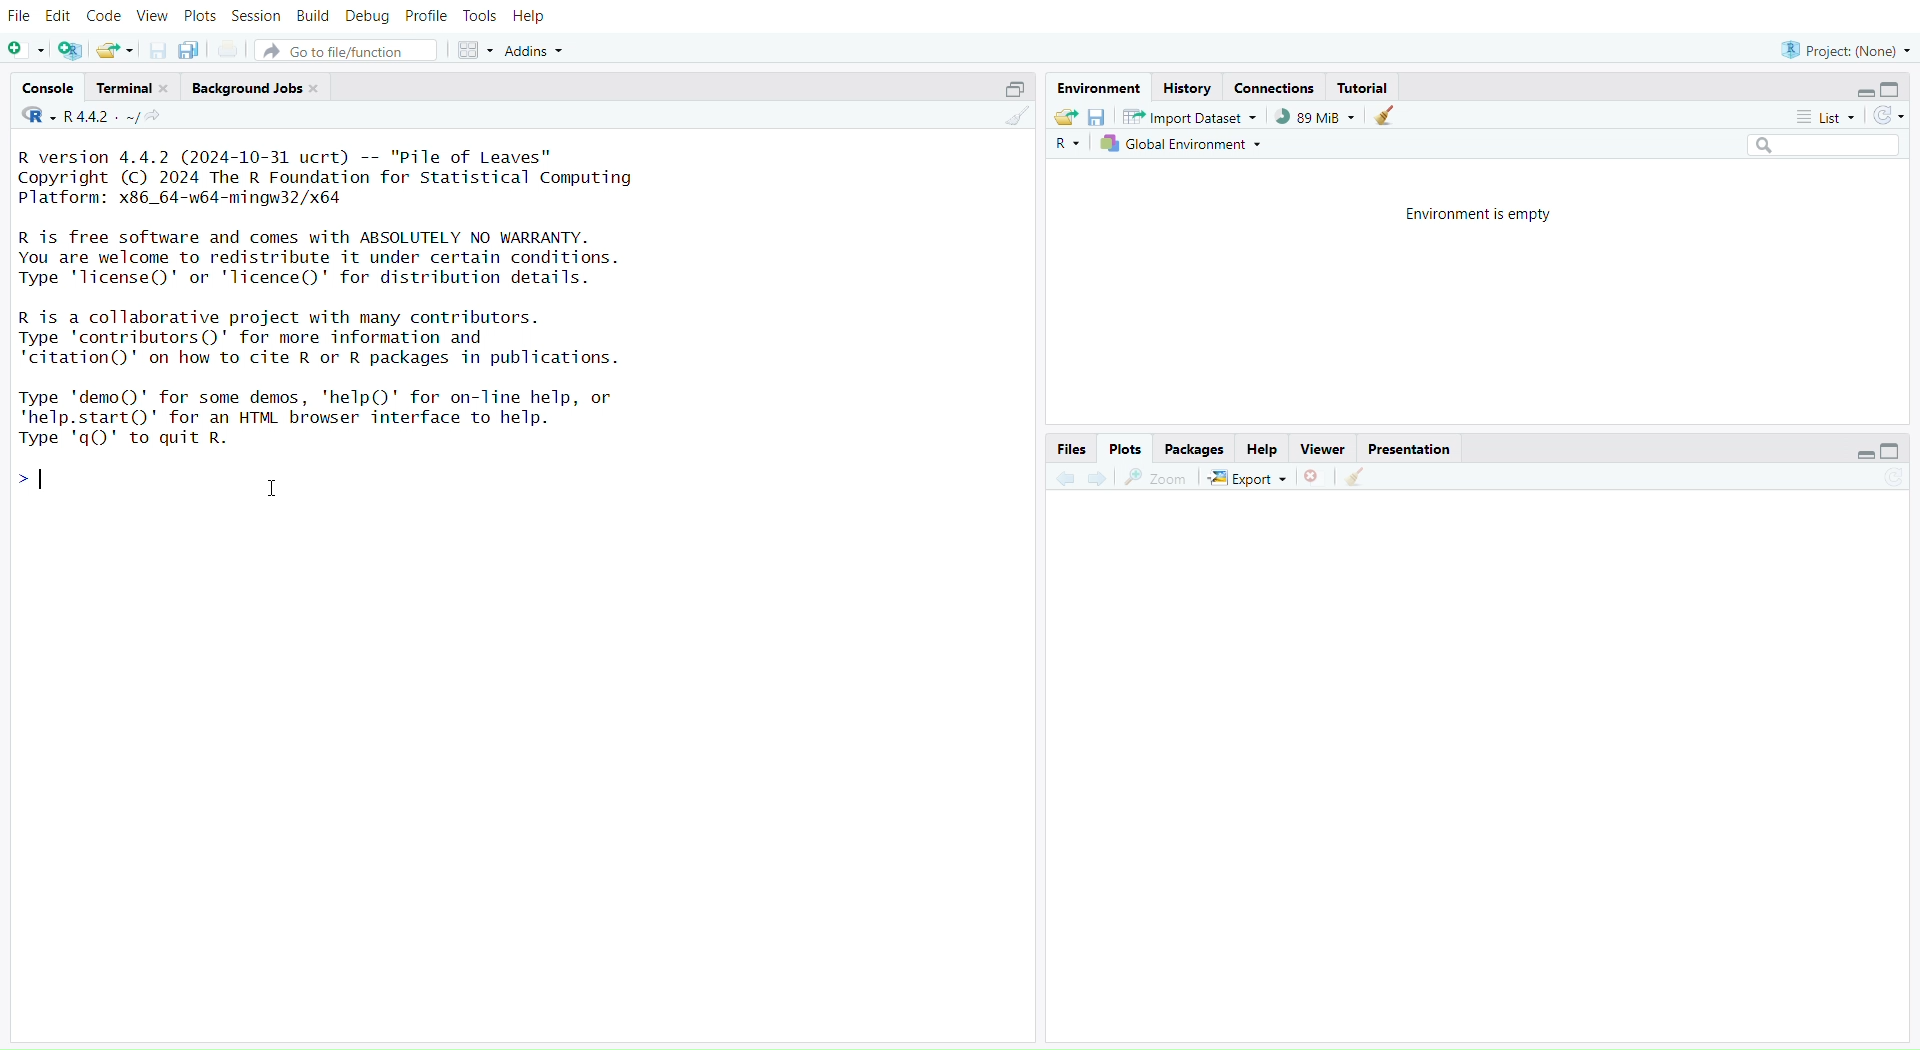  Describe the element at coordinates (160, 119) in the screenshot. I see `View the current working directory` at that location.